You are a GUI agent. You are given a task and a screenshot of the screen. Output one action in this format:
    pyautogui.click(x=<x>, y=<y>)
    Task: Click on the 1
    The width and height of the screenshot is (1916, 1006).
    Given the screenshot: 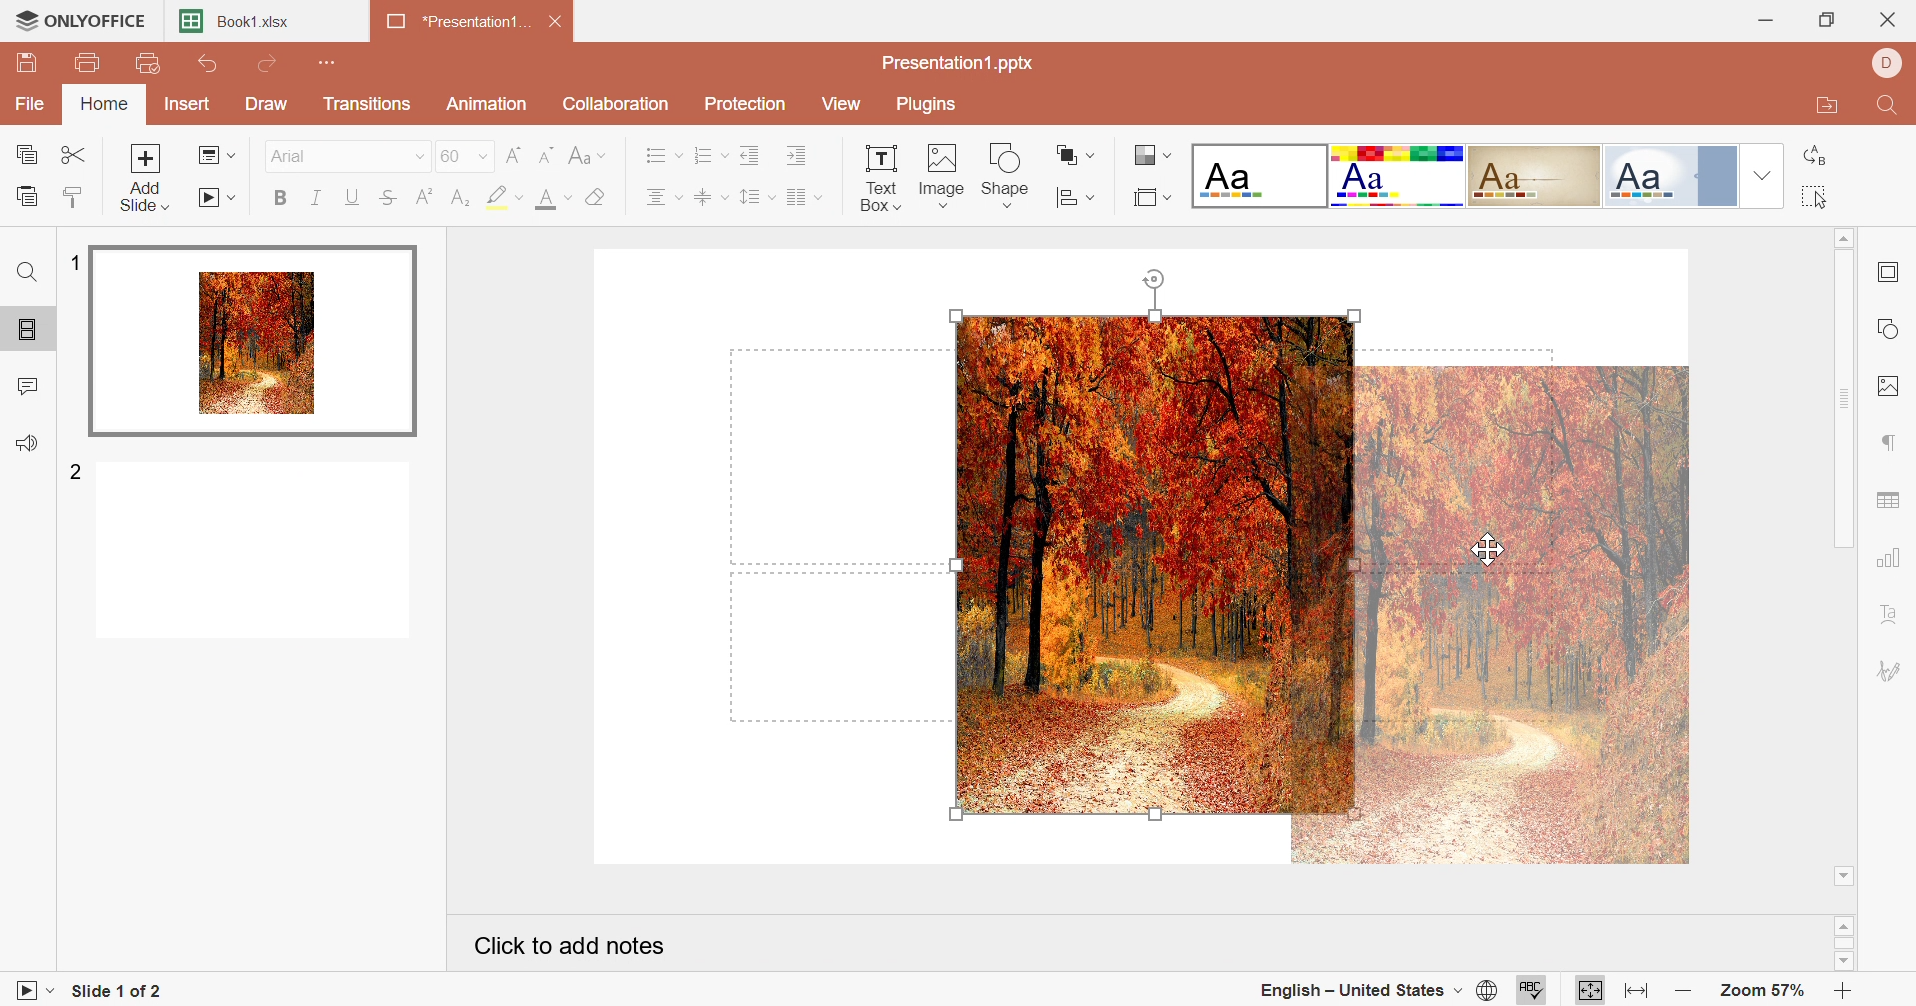 What is the action you would take?
    pyautogui.click(x=75, y=262)
    